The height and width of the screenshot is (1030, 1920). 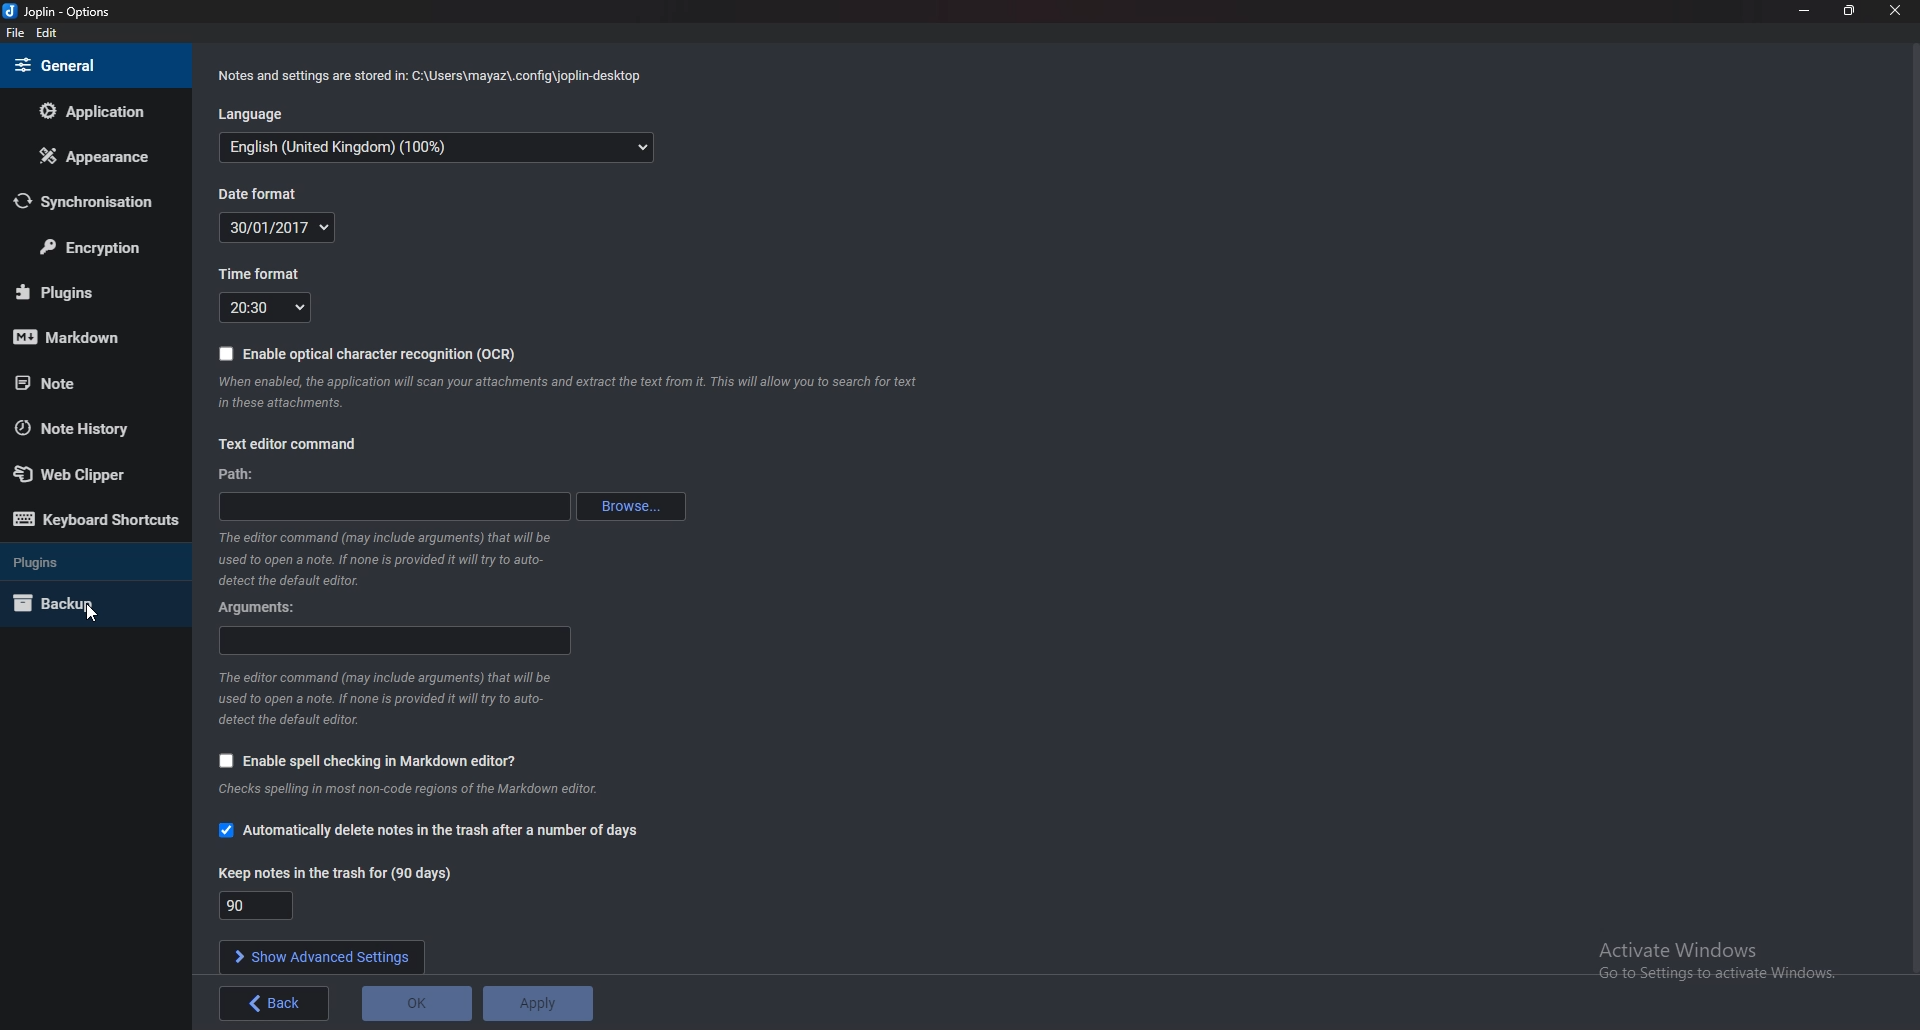 What do you see at coordinates (59, 11) in the screenshot?
I see `Joplin` at bounding box center [59, 11].